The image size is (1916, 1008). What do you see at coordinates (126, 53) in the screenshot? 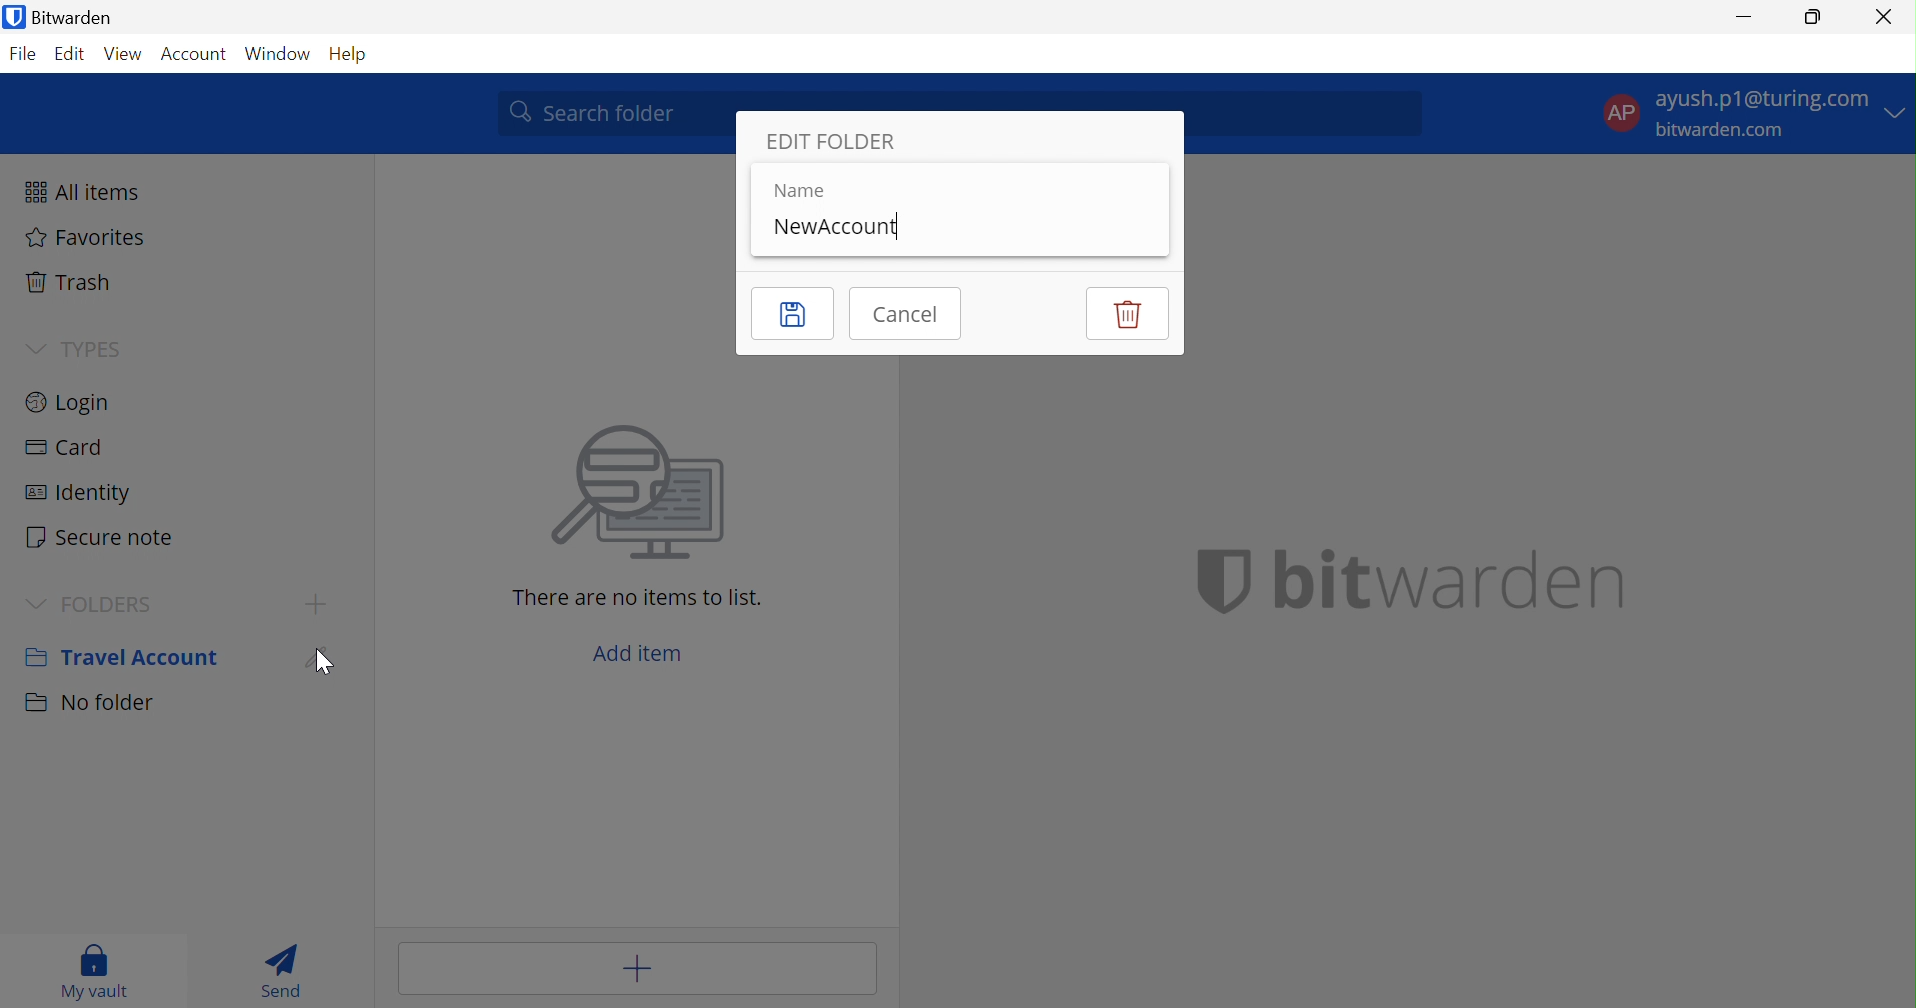
I see `View` at bounding box center [126, 53].